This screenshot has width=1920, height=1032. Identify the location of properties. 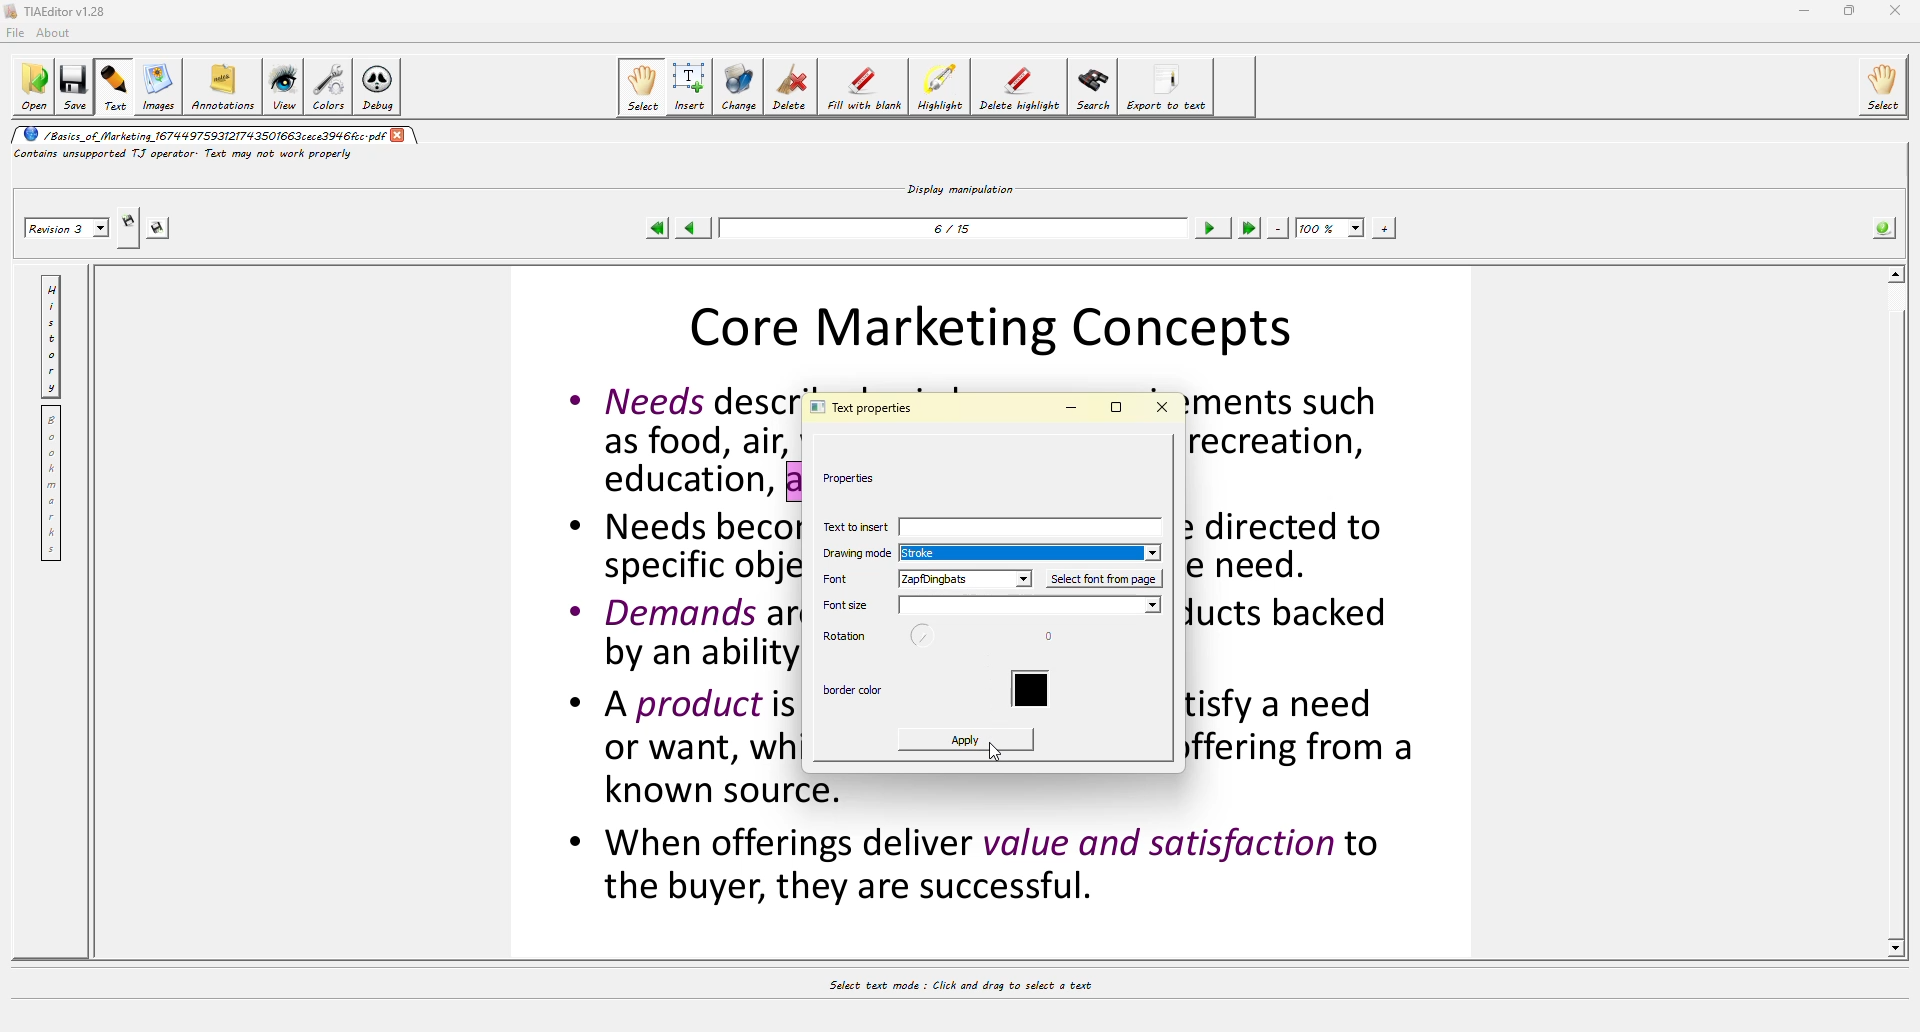
(858, 478).